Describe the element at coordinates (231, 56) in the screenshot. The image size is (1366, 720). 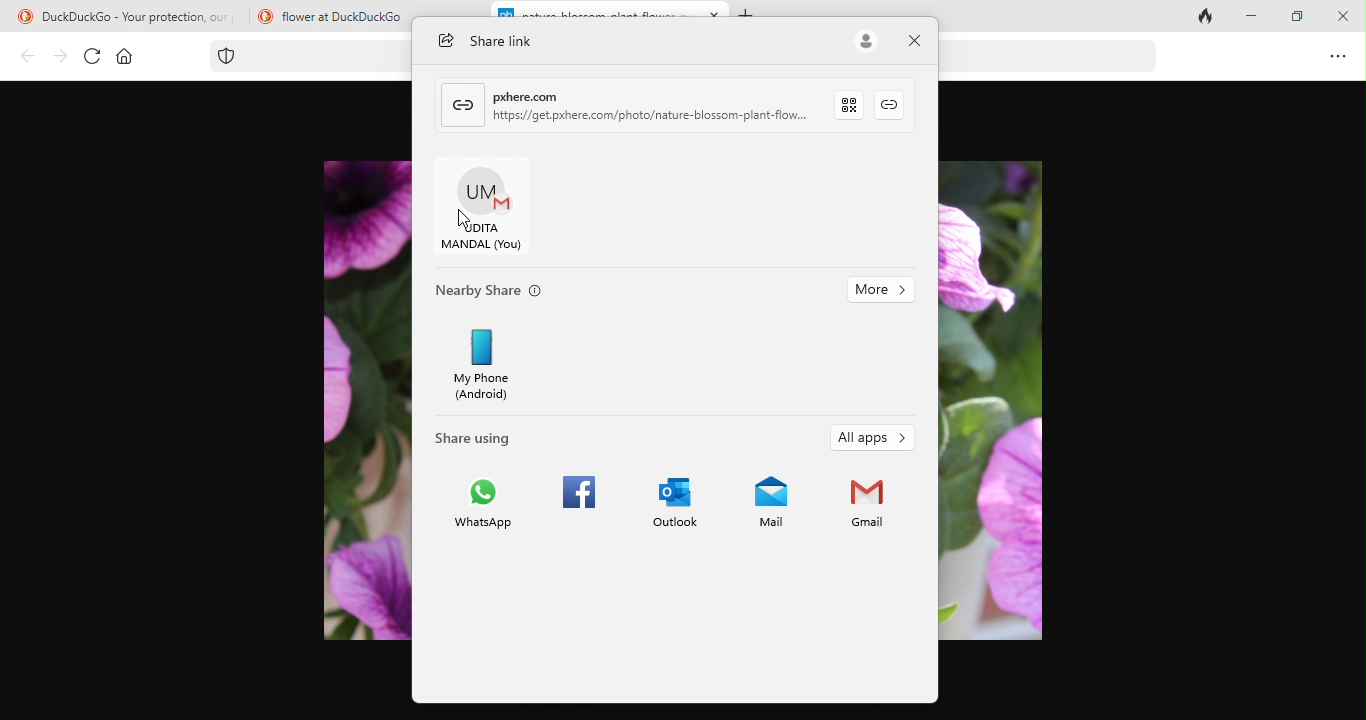
I see `tracking` at that location.